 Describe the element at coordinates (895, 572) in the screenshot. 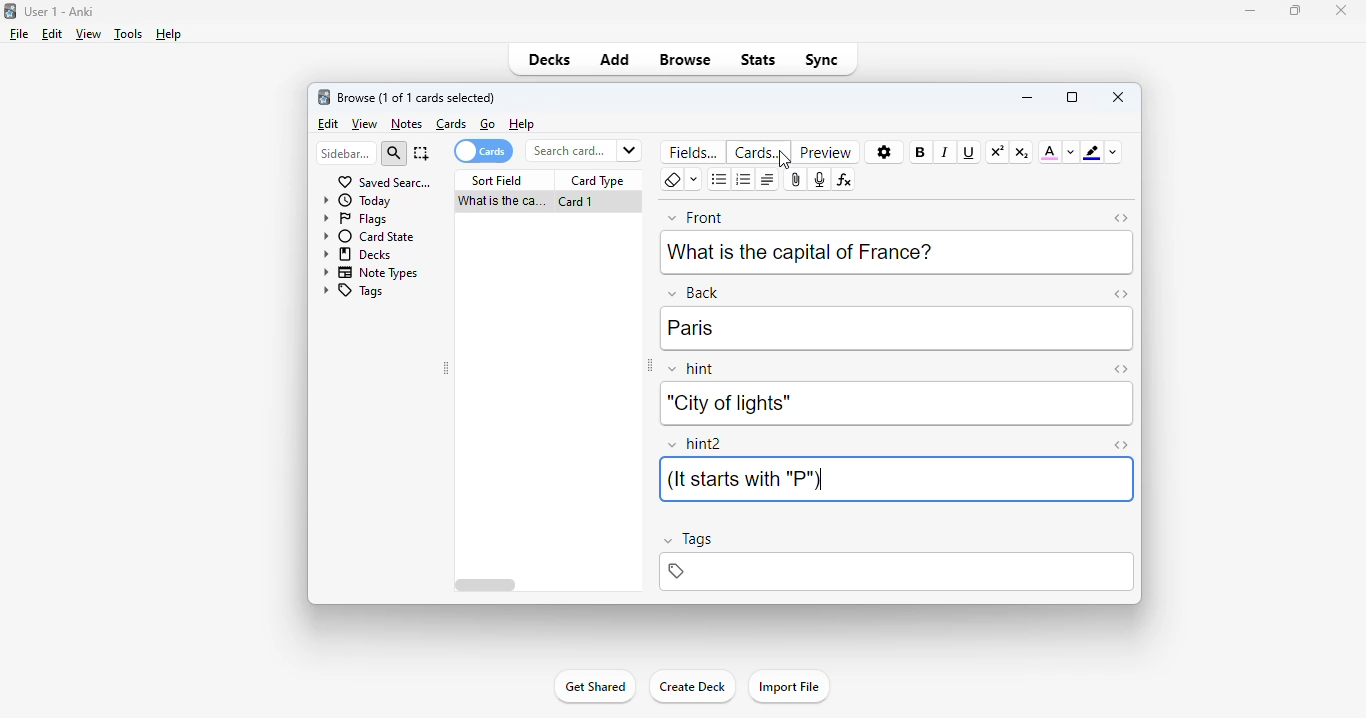

I see `tags` at that location.